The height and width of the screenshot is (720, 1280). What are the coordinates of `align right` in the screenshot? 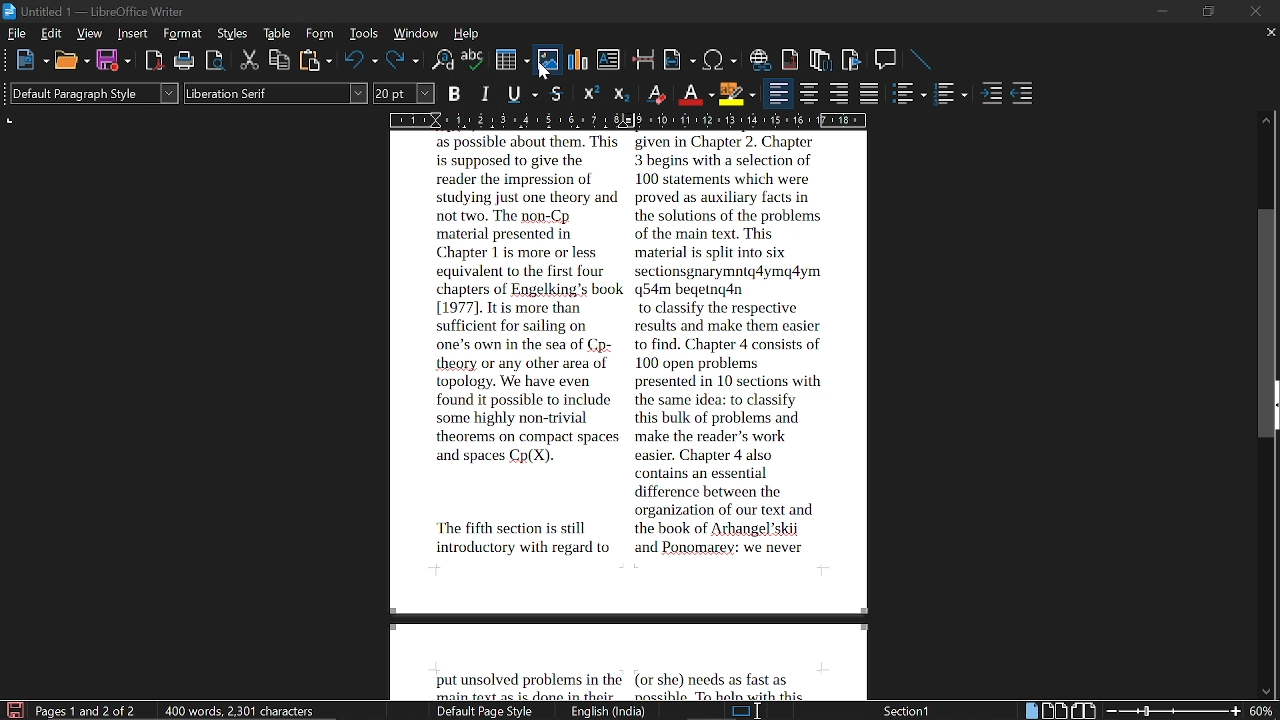 It's located at (840, 93).